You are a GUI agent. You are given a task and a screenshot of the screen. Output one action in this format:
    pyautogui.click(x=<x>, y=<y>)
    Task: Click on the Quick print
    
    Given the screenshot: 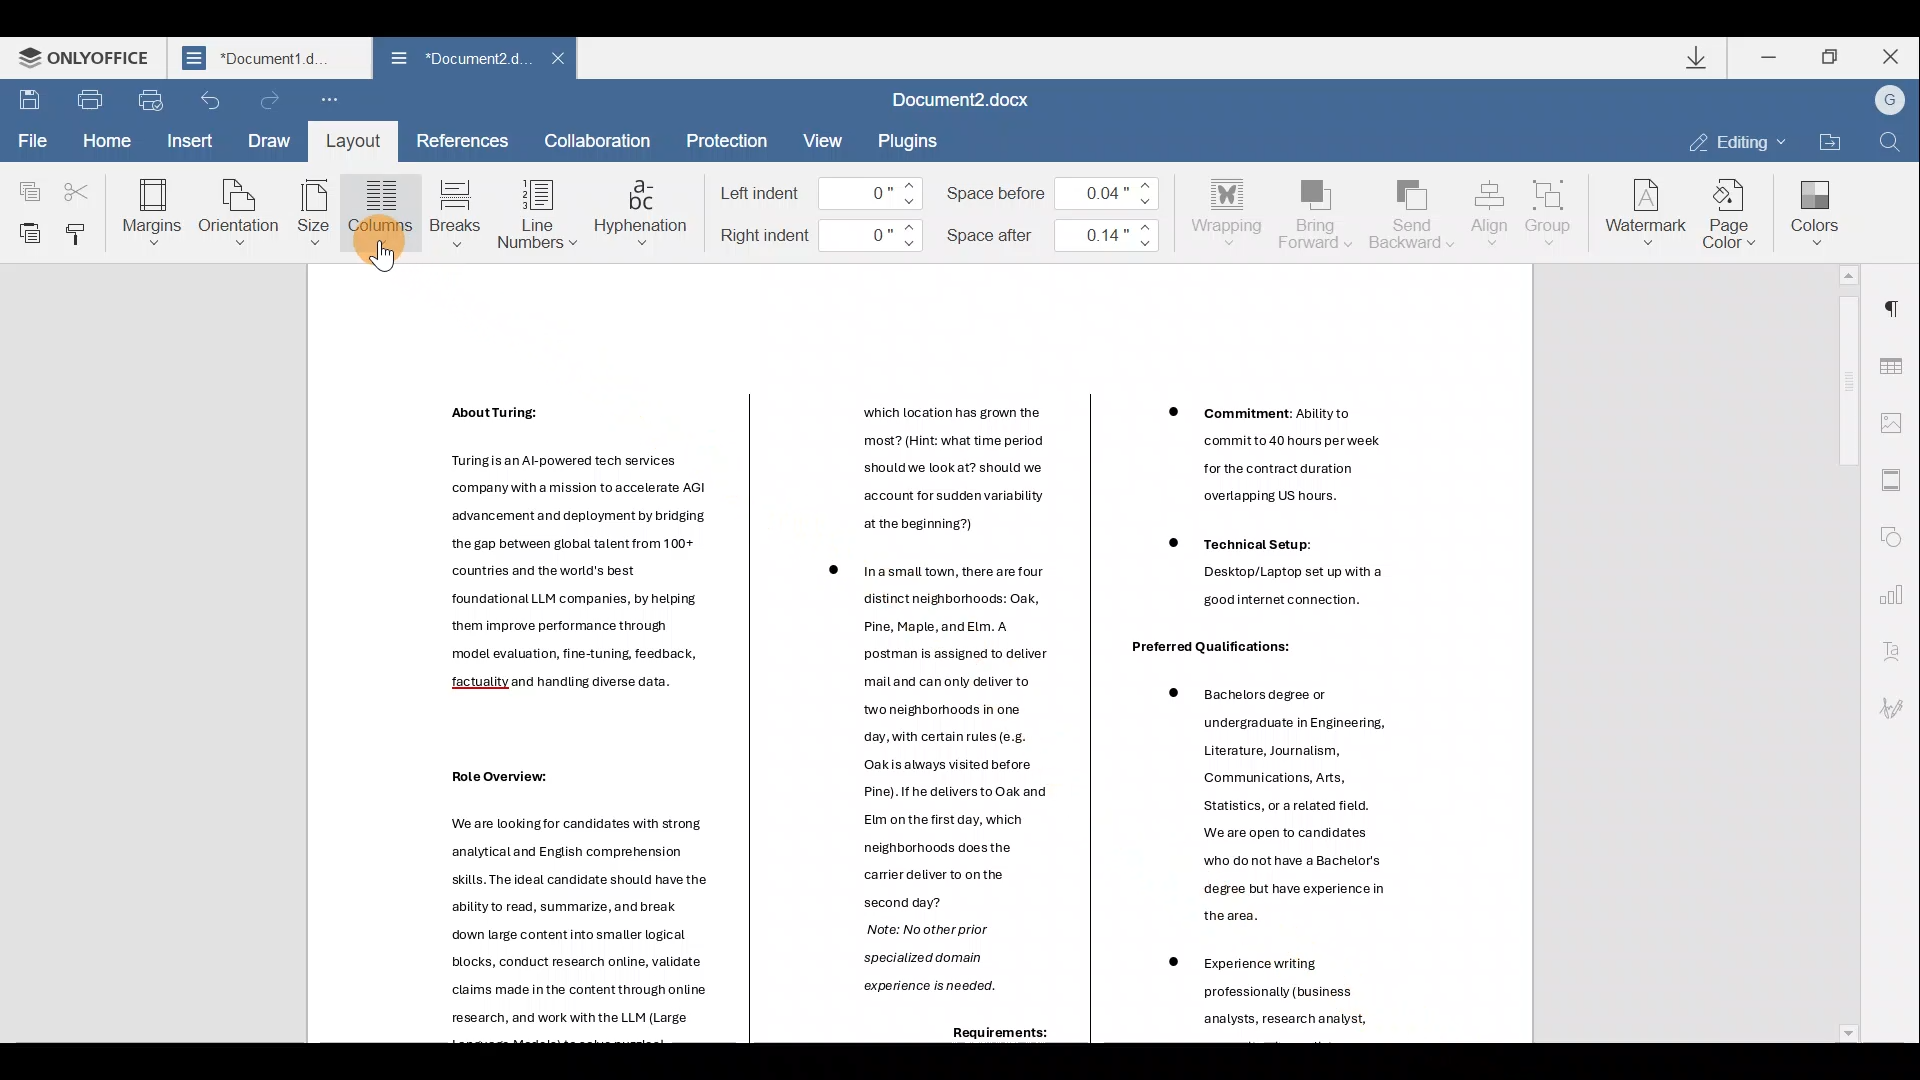 What is the action you would take?
    pyautogui.click(x=151, y=98)
    